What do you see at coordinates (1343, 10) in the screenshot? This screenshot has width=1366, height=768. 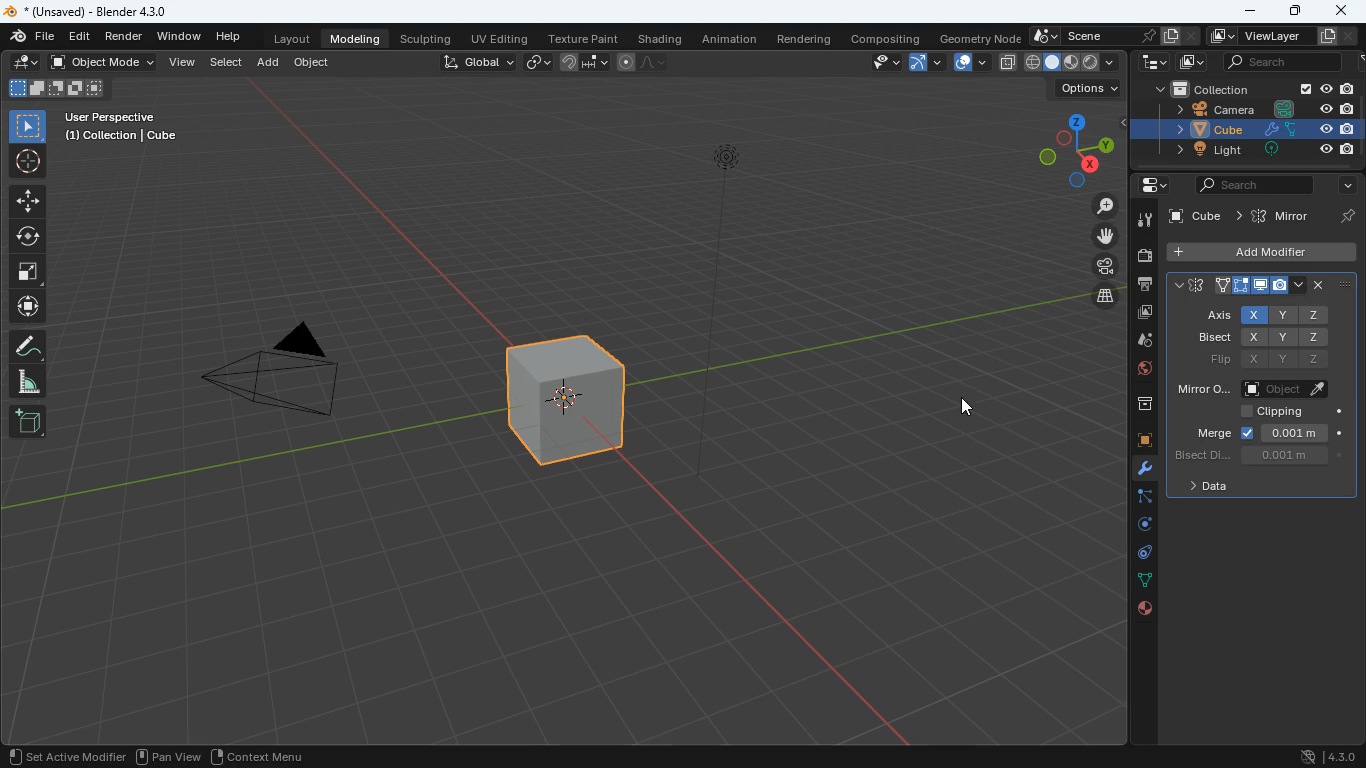 I see `close` at bounding box center [1343, 10].